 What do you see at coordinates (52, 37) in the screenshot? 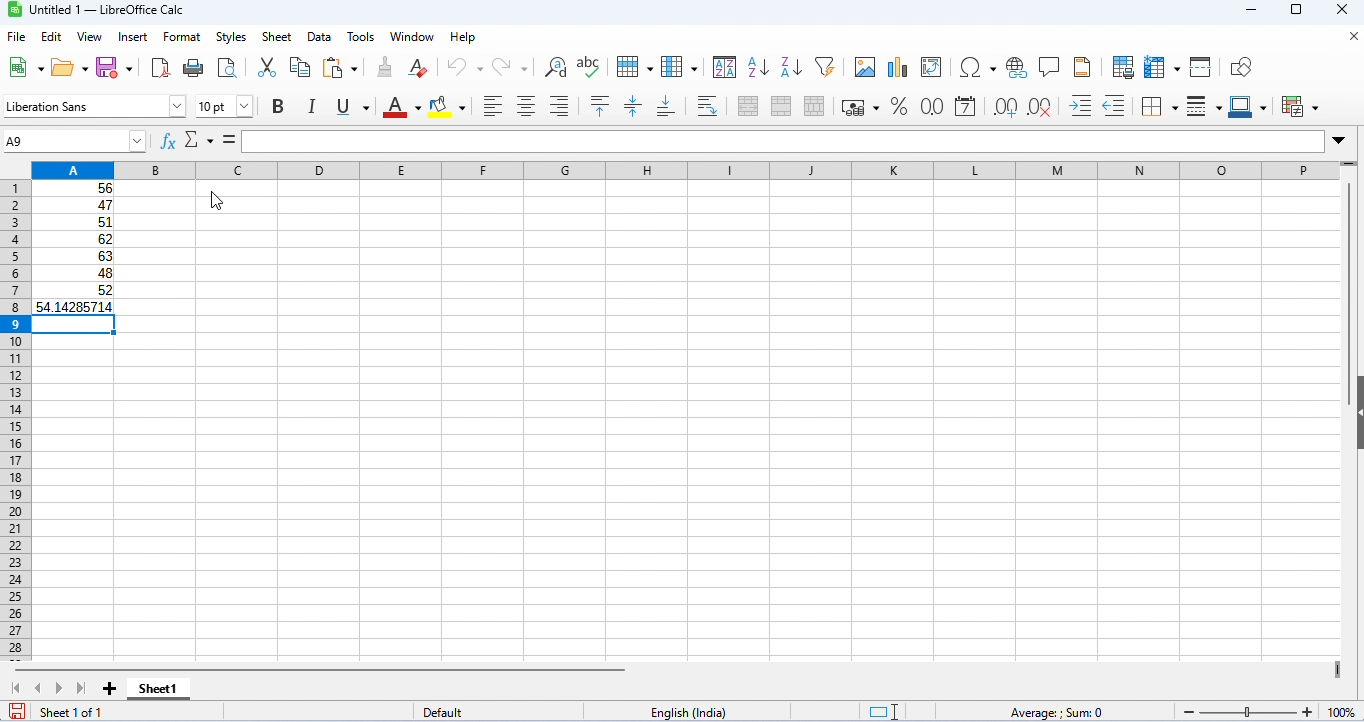
I see `edit` at bounding box center [52, 37].